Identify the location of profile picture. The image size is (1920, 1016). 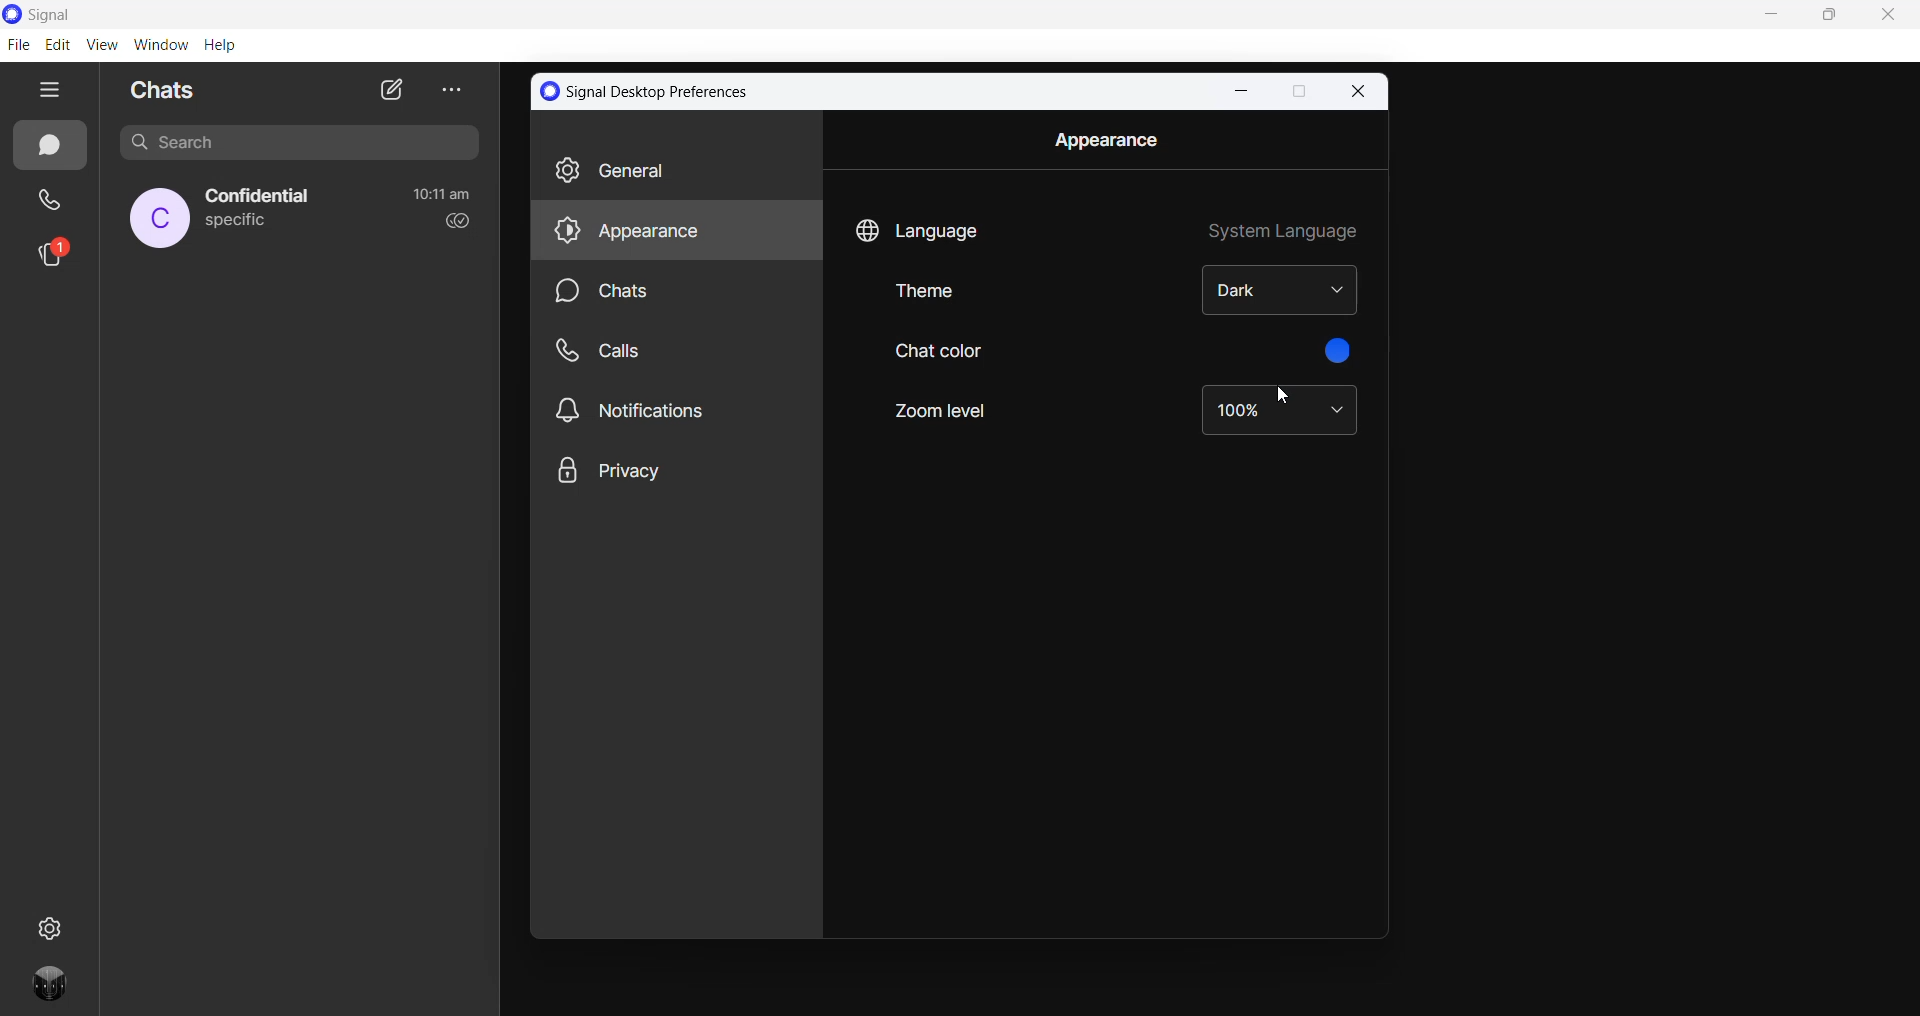
(55, 990).